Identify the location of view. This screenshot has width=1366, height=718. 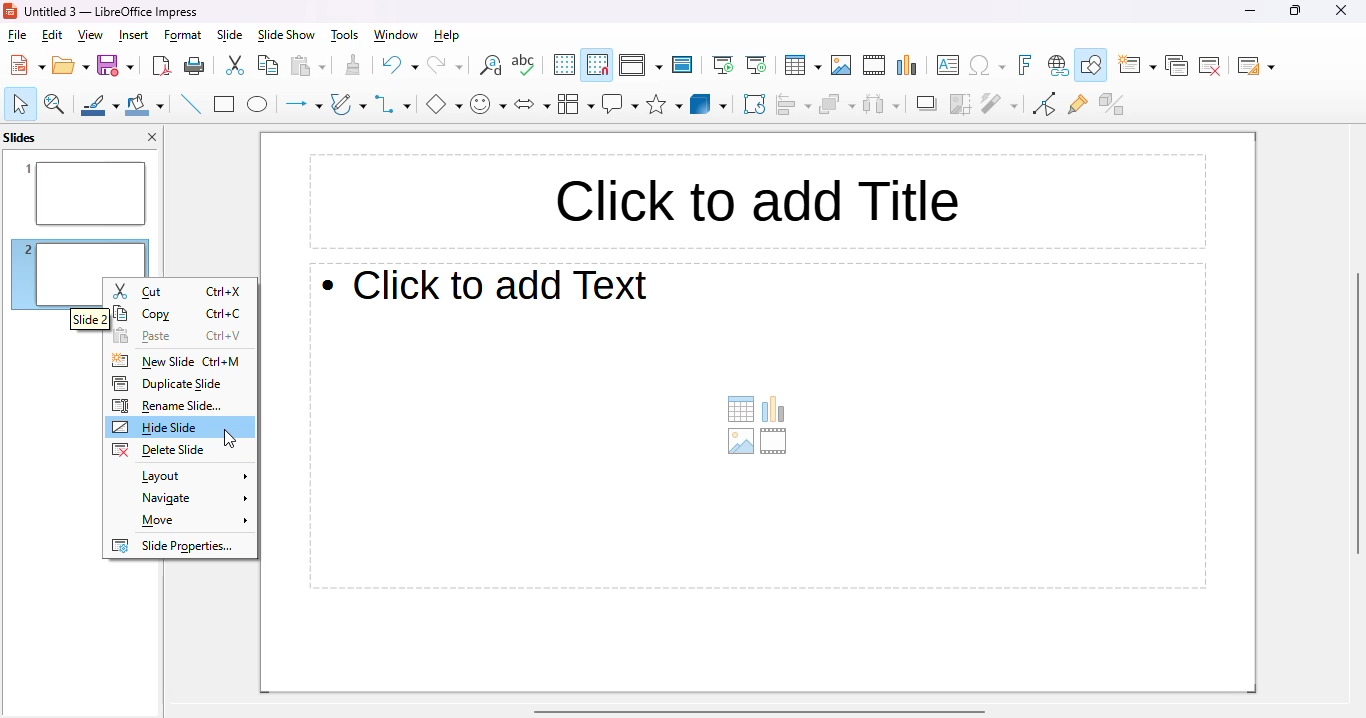
(90, 35).